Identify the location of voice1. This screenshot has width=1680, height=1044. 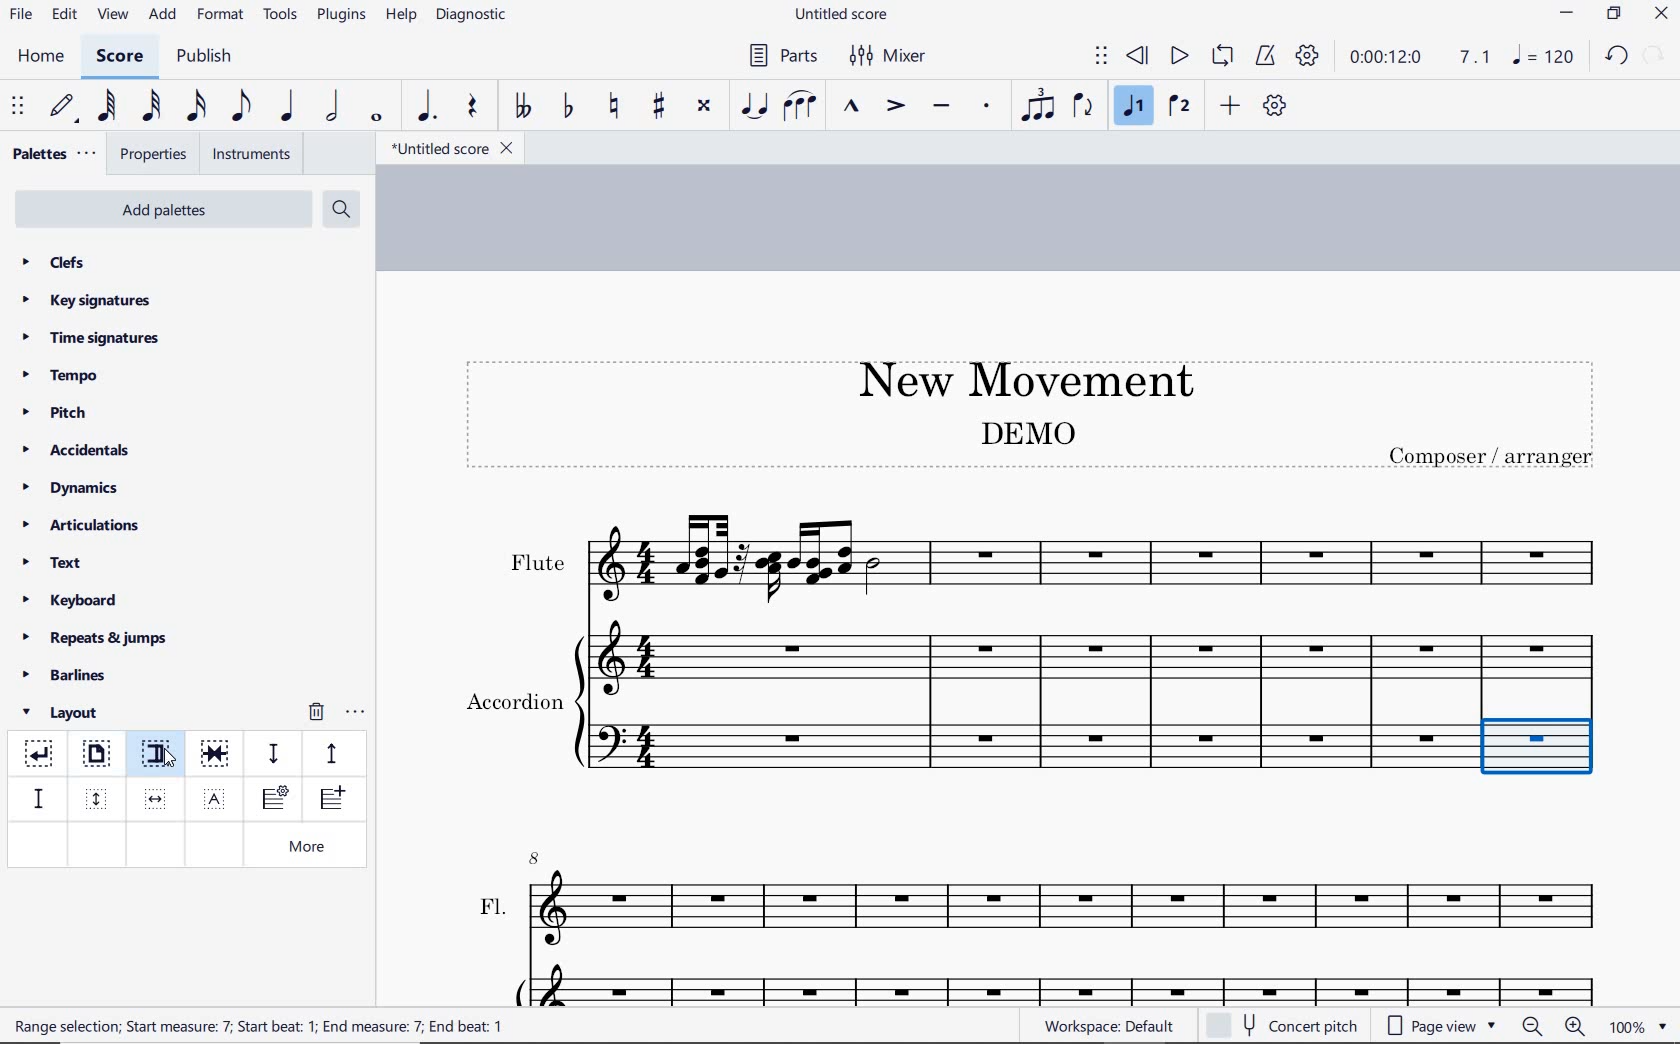
(1136, 107).